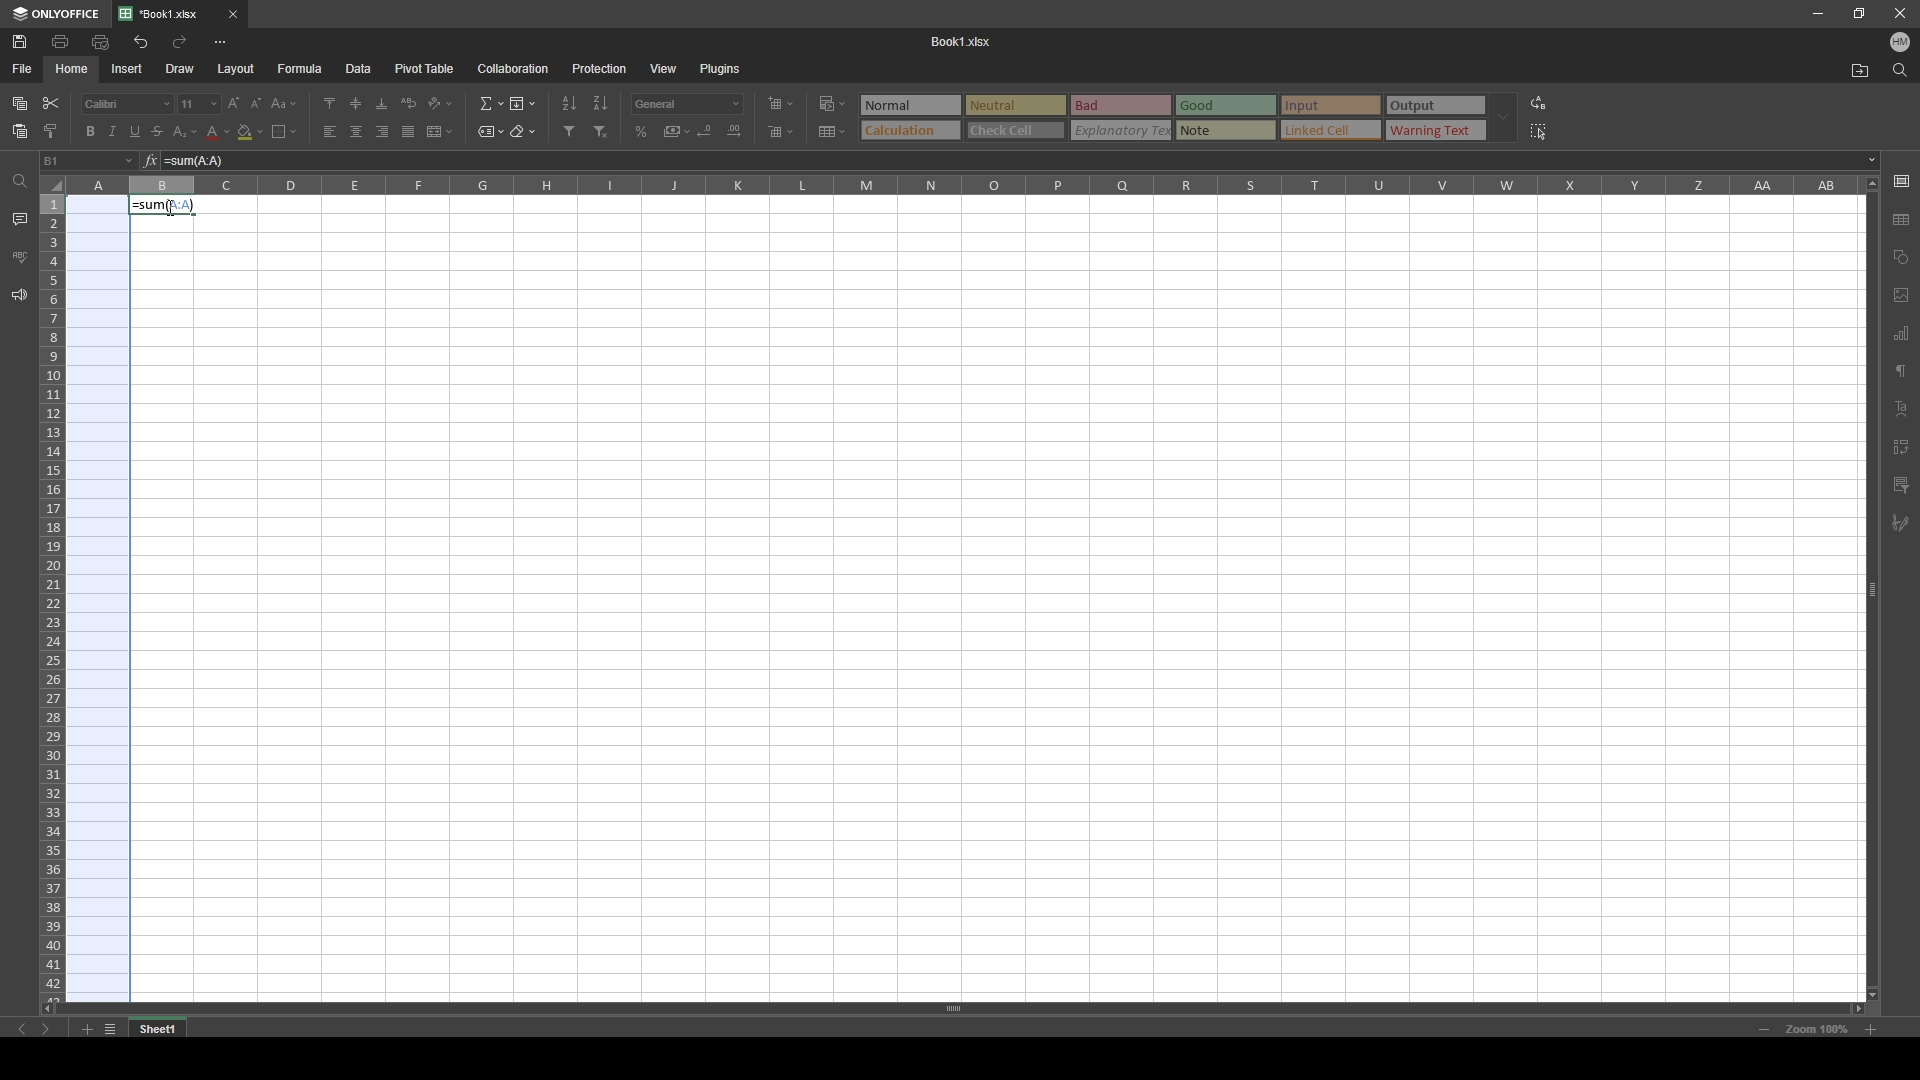 This screenshot has height=1080, width=1920. Describe the element at coordinates (233, 15) in the screenshot. I see `close` at that location.